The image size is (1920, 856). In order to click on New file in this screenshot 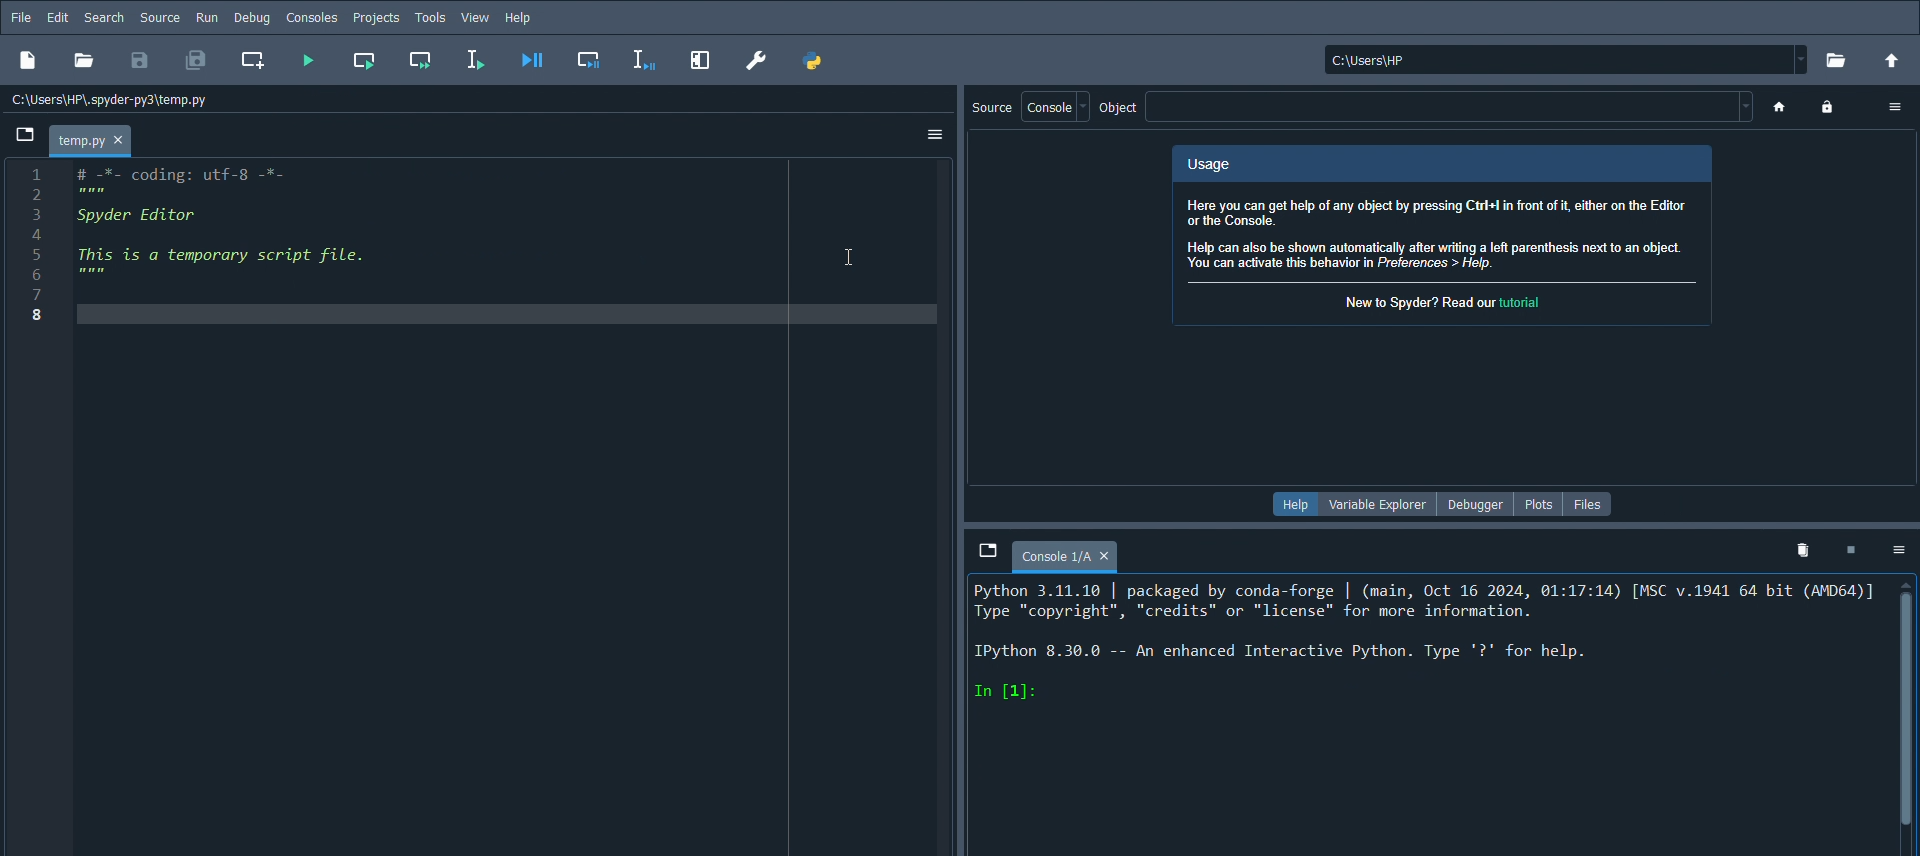, I will do `click(27, 61)`.